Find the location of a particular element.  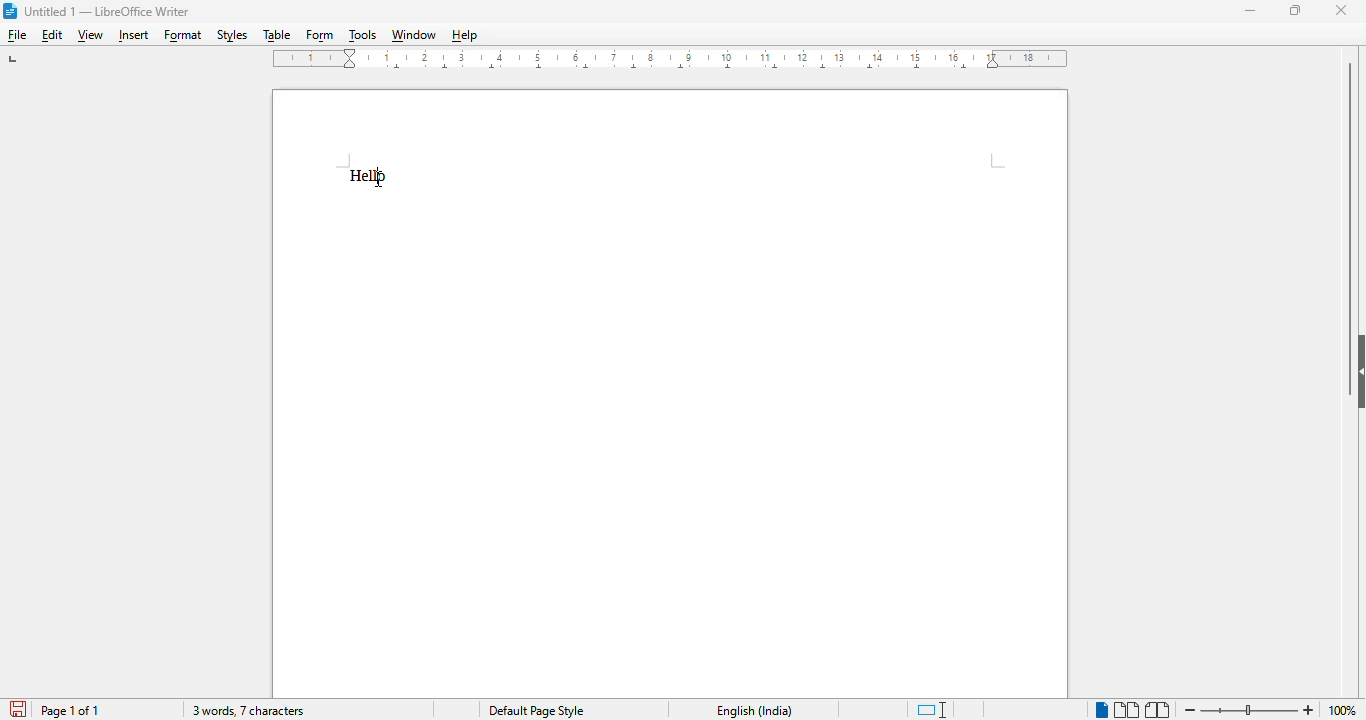

format is located at coordinates (184, 37).